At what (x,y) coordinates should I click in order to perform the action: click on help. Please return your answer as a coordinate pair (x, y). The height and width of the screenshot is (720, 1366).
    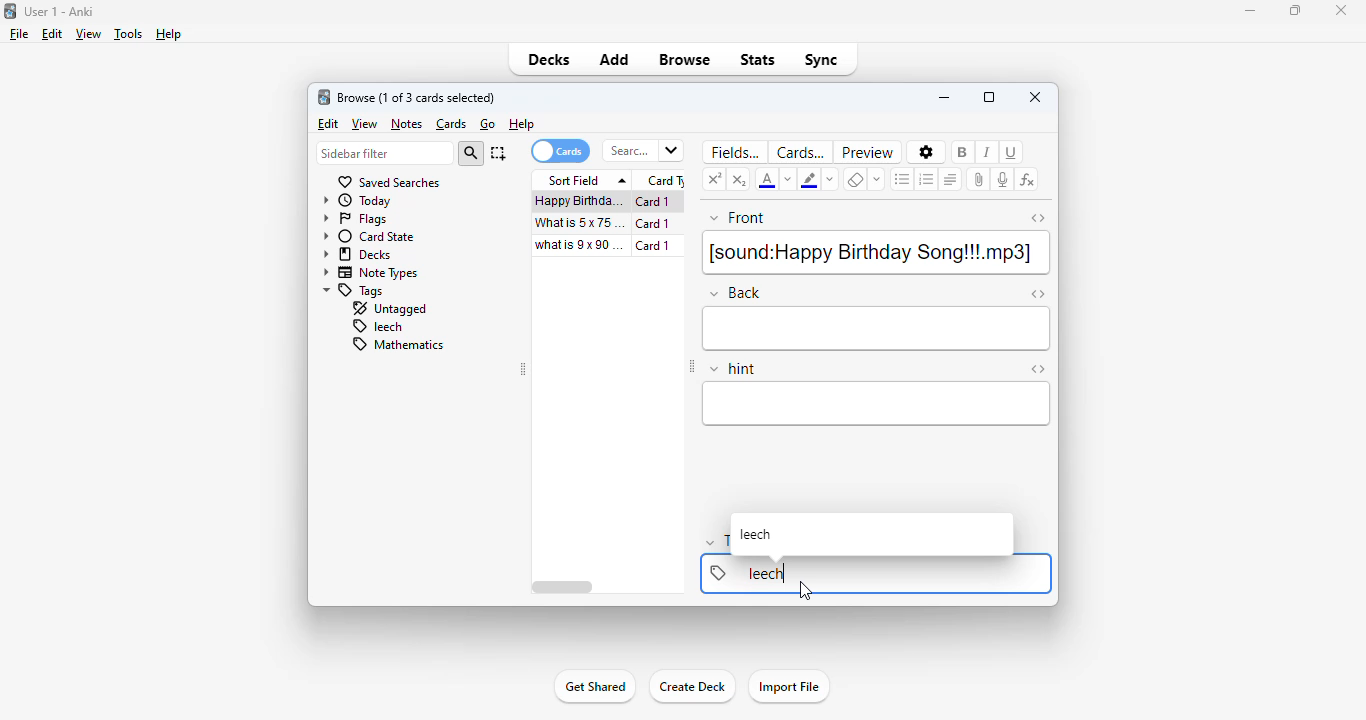
    Looking at the image, I should click on (522, 124).